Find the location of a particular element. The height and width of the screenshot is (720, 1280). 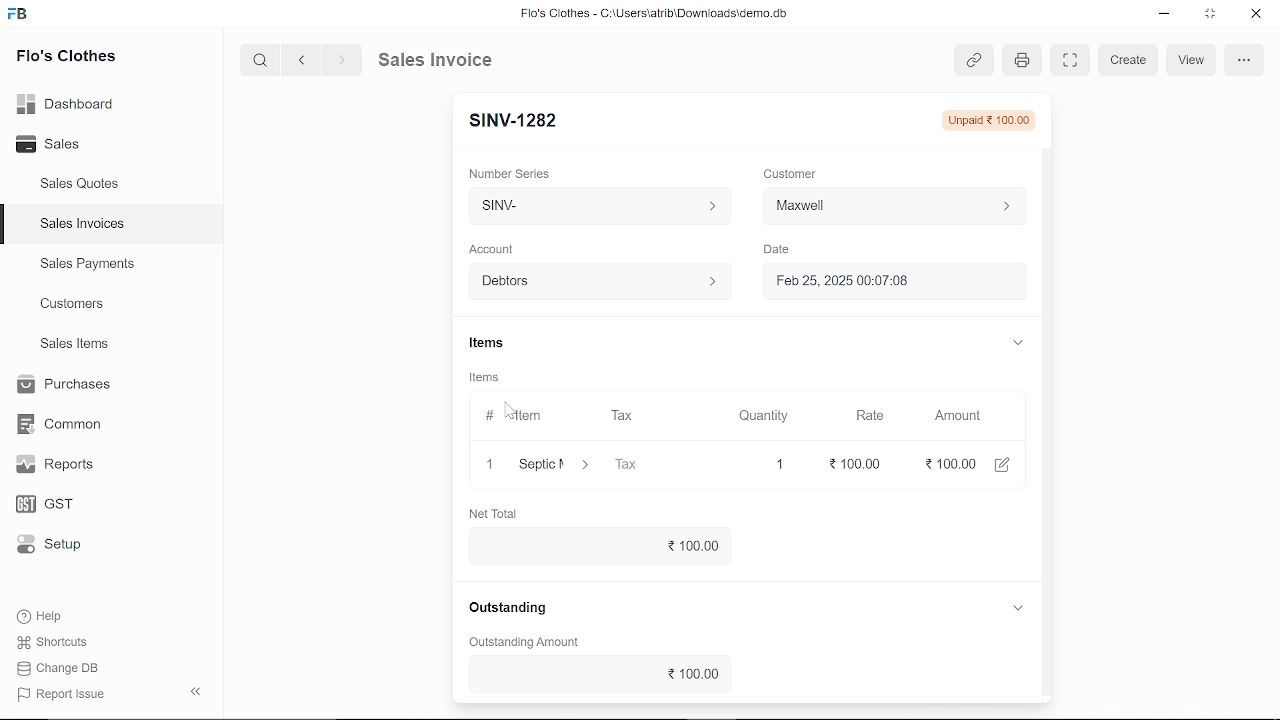

Sales Invoices is located at coordinates (82, 224).